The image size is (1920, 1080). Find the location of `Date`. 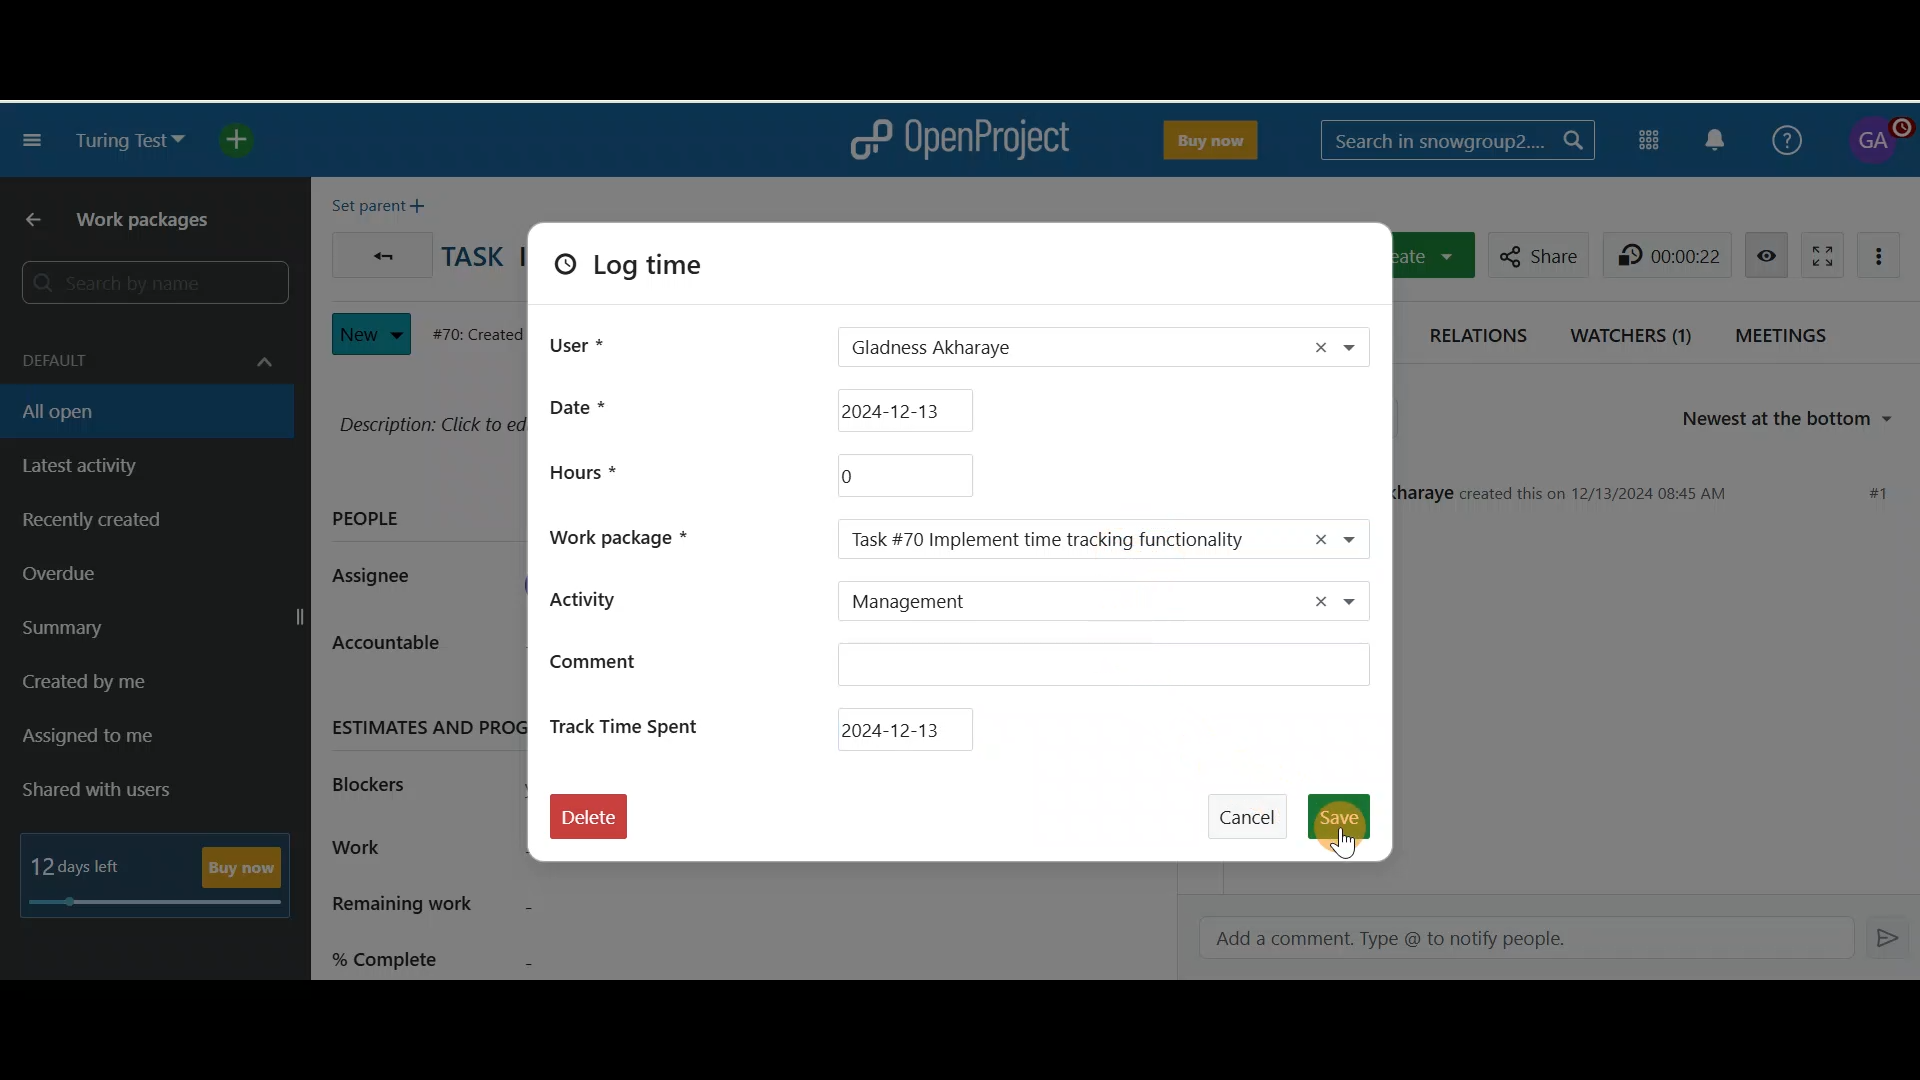

Date is located at coordinates (593, 406).